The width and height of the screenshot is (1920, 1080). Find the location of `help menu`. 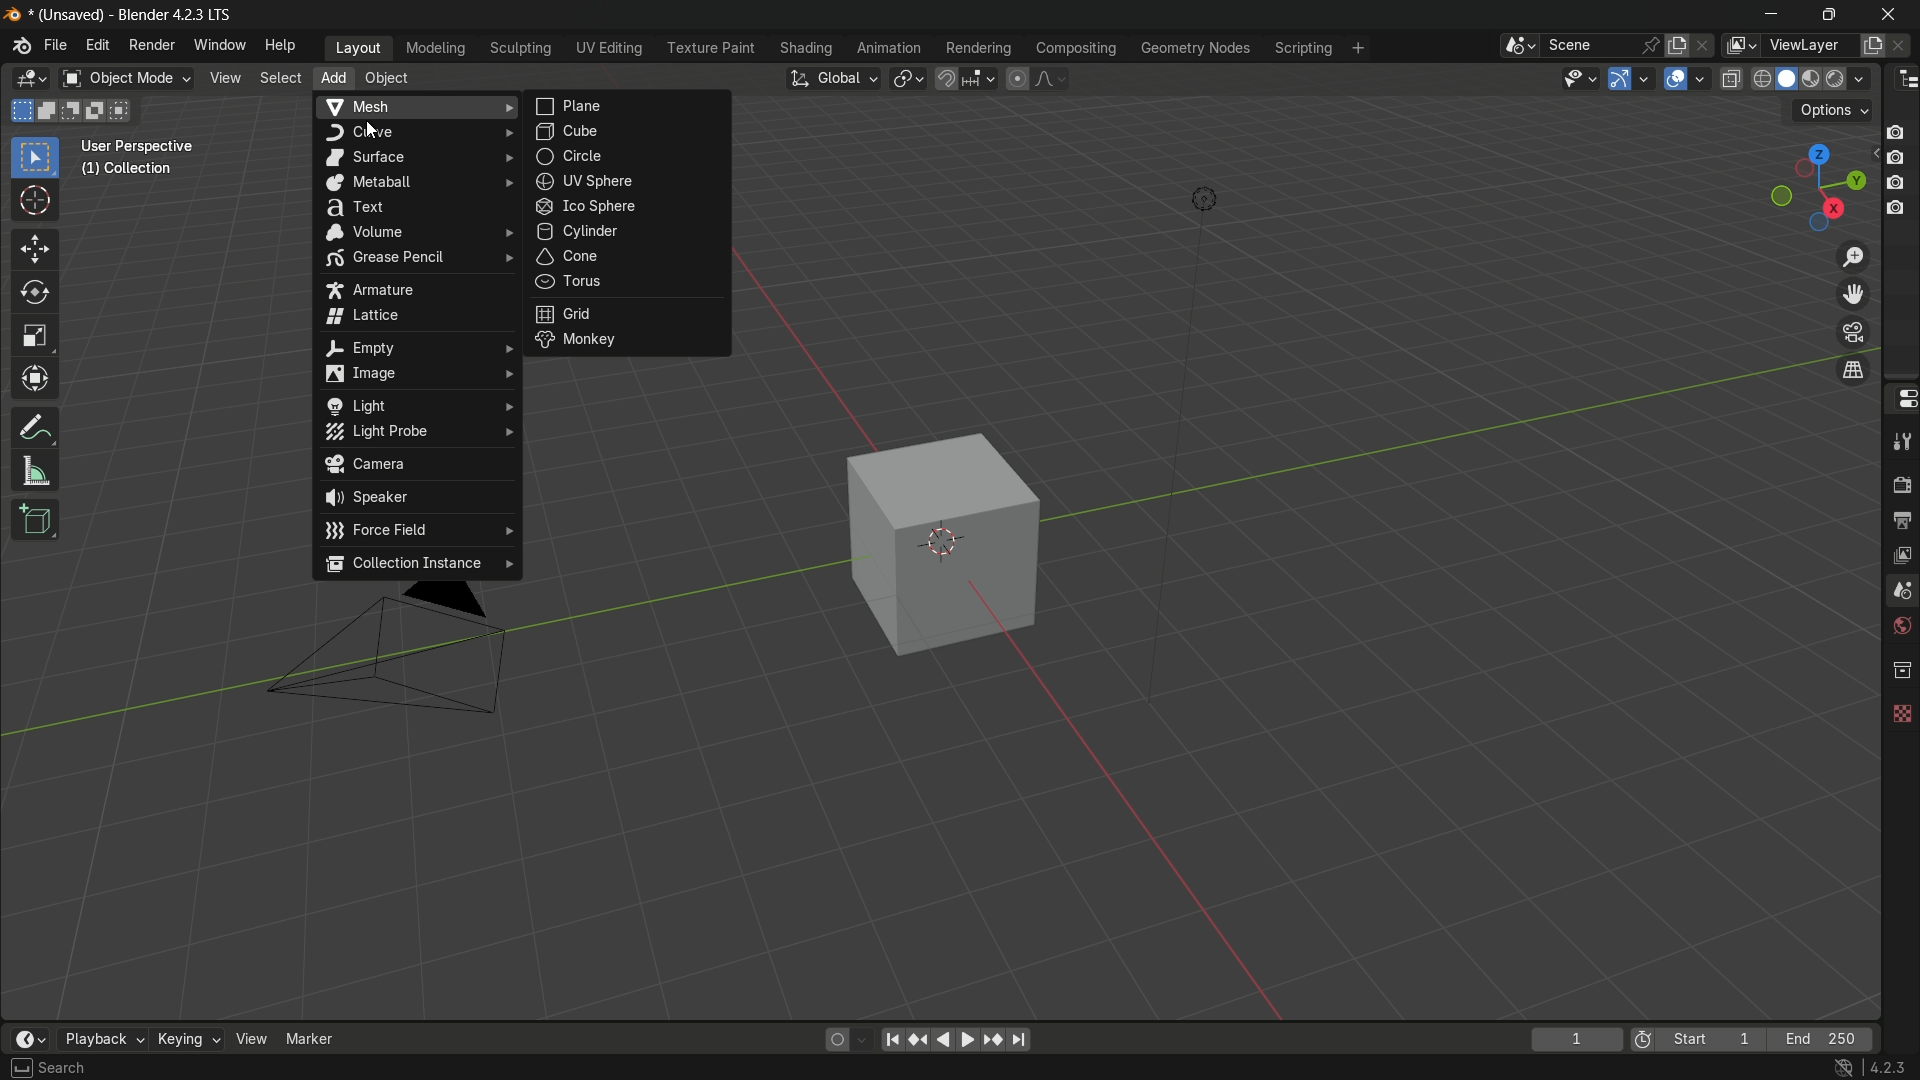

help menu is located at coordinates (282, 46).